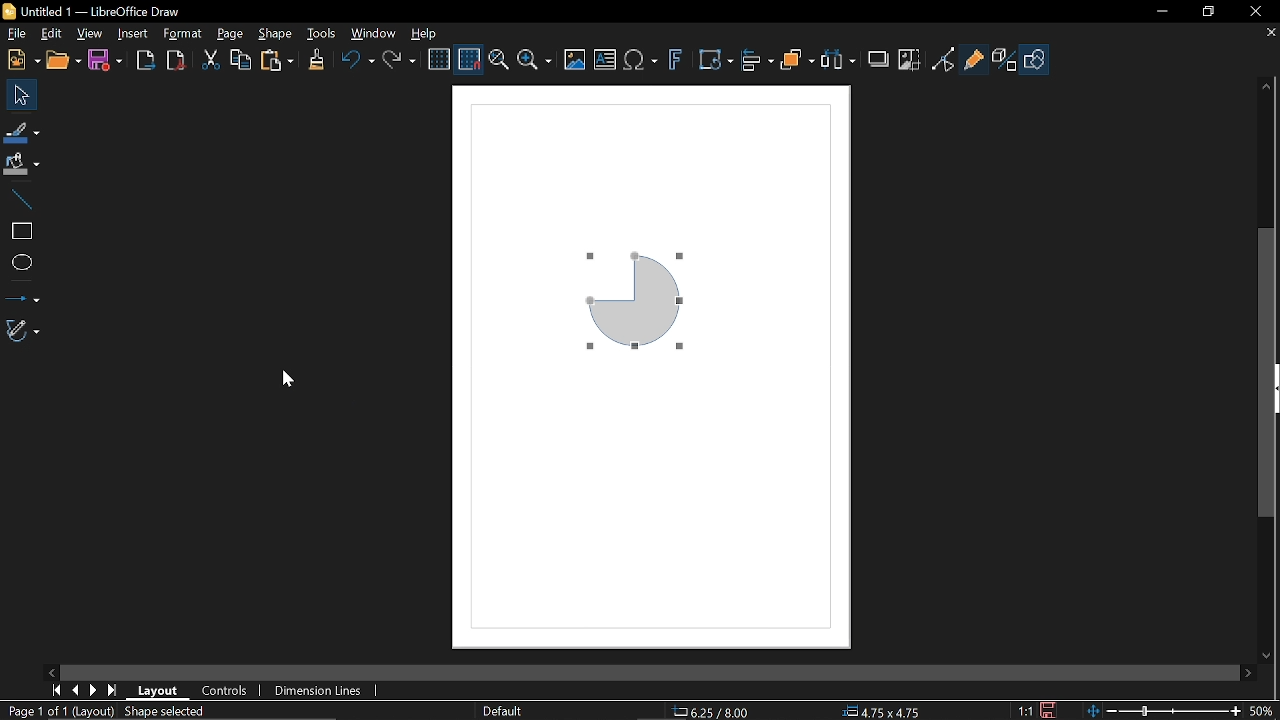 This screenshot has height=720, width=1280. I want to click on Fill line, so click(23, 132).